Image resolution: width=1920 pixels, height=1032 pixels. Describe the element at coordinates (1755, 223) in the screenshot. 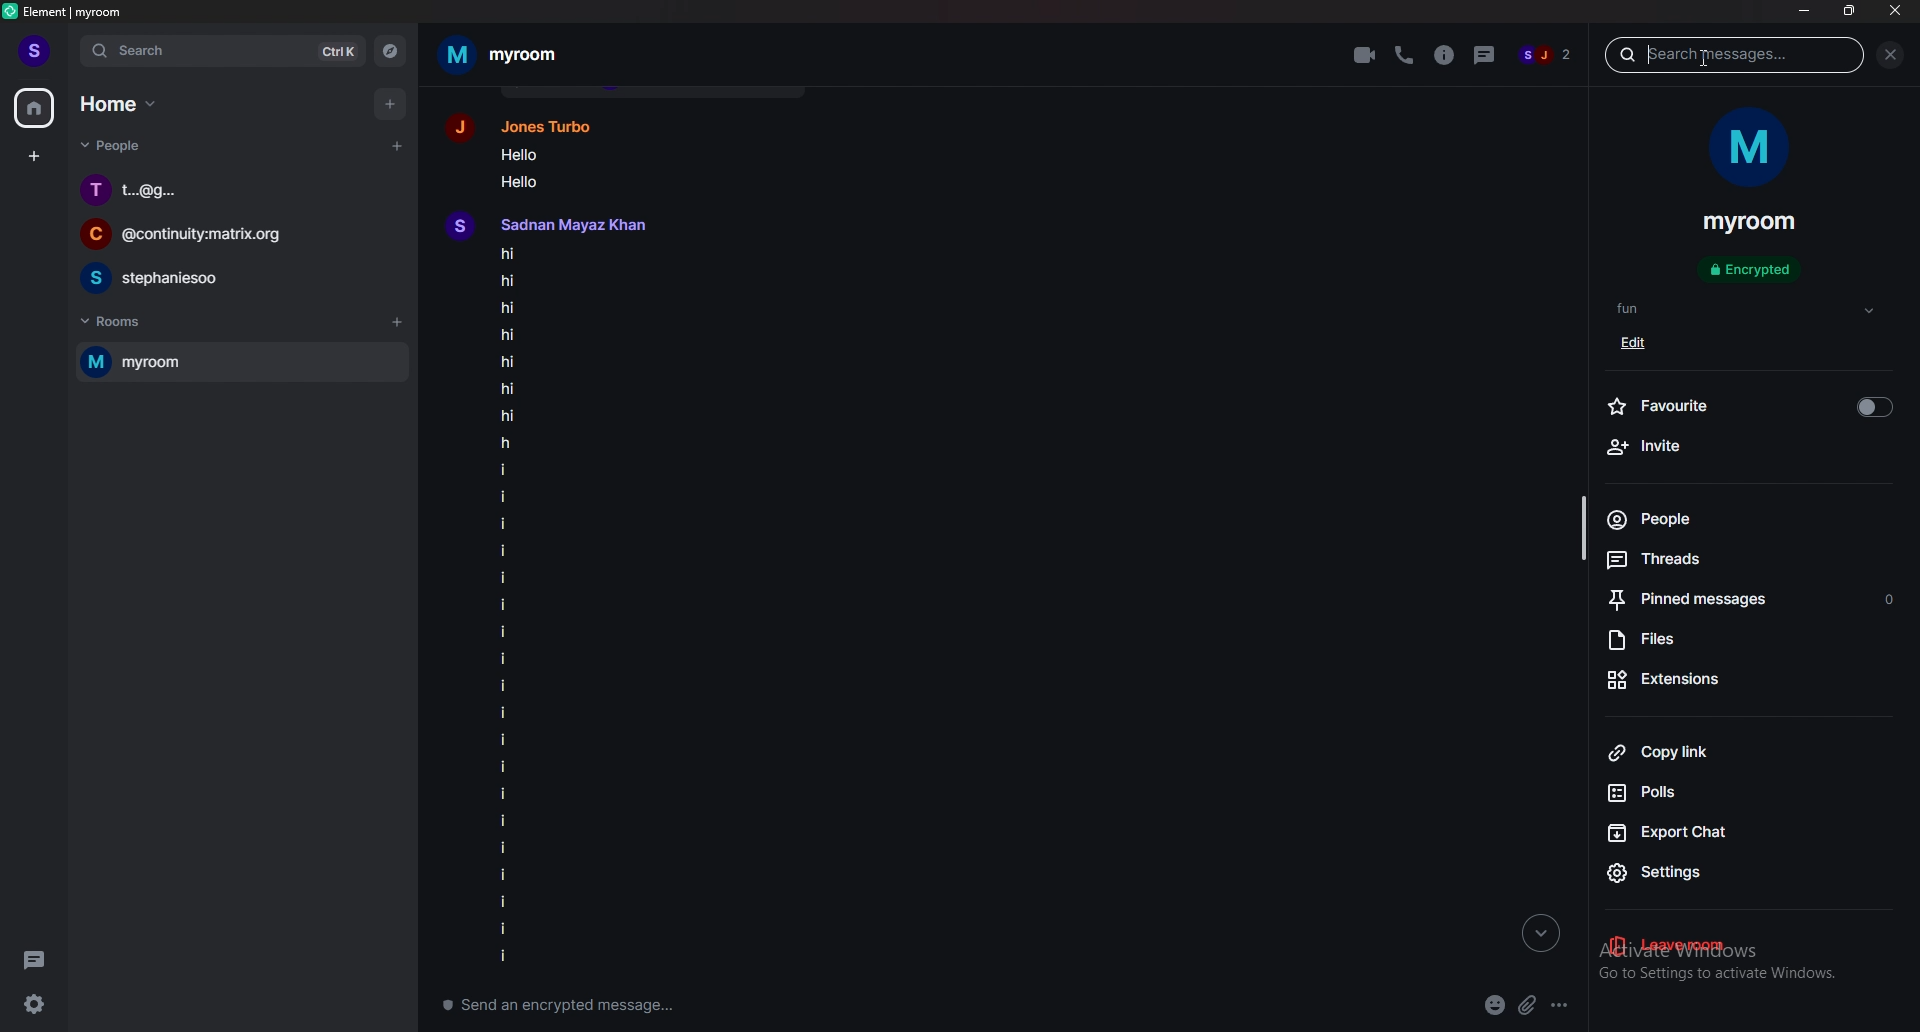

I see `room name` at that location.